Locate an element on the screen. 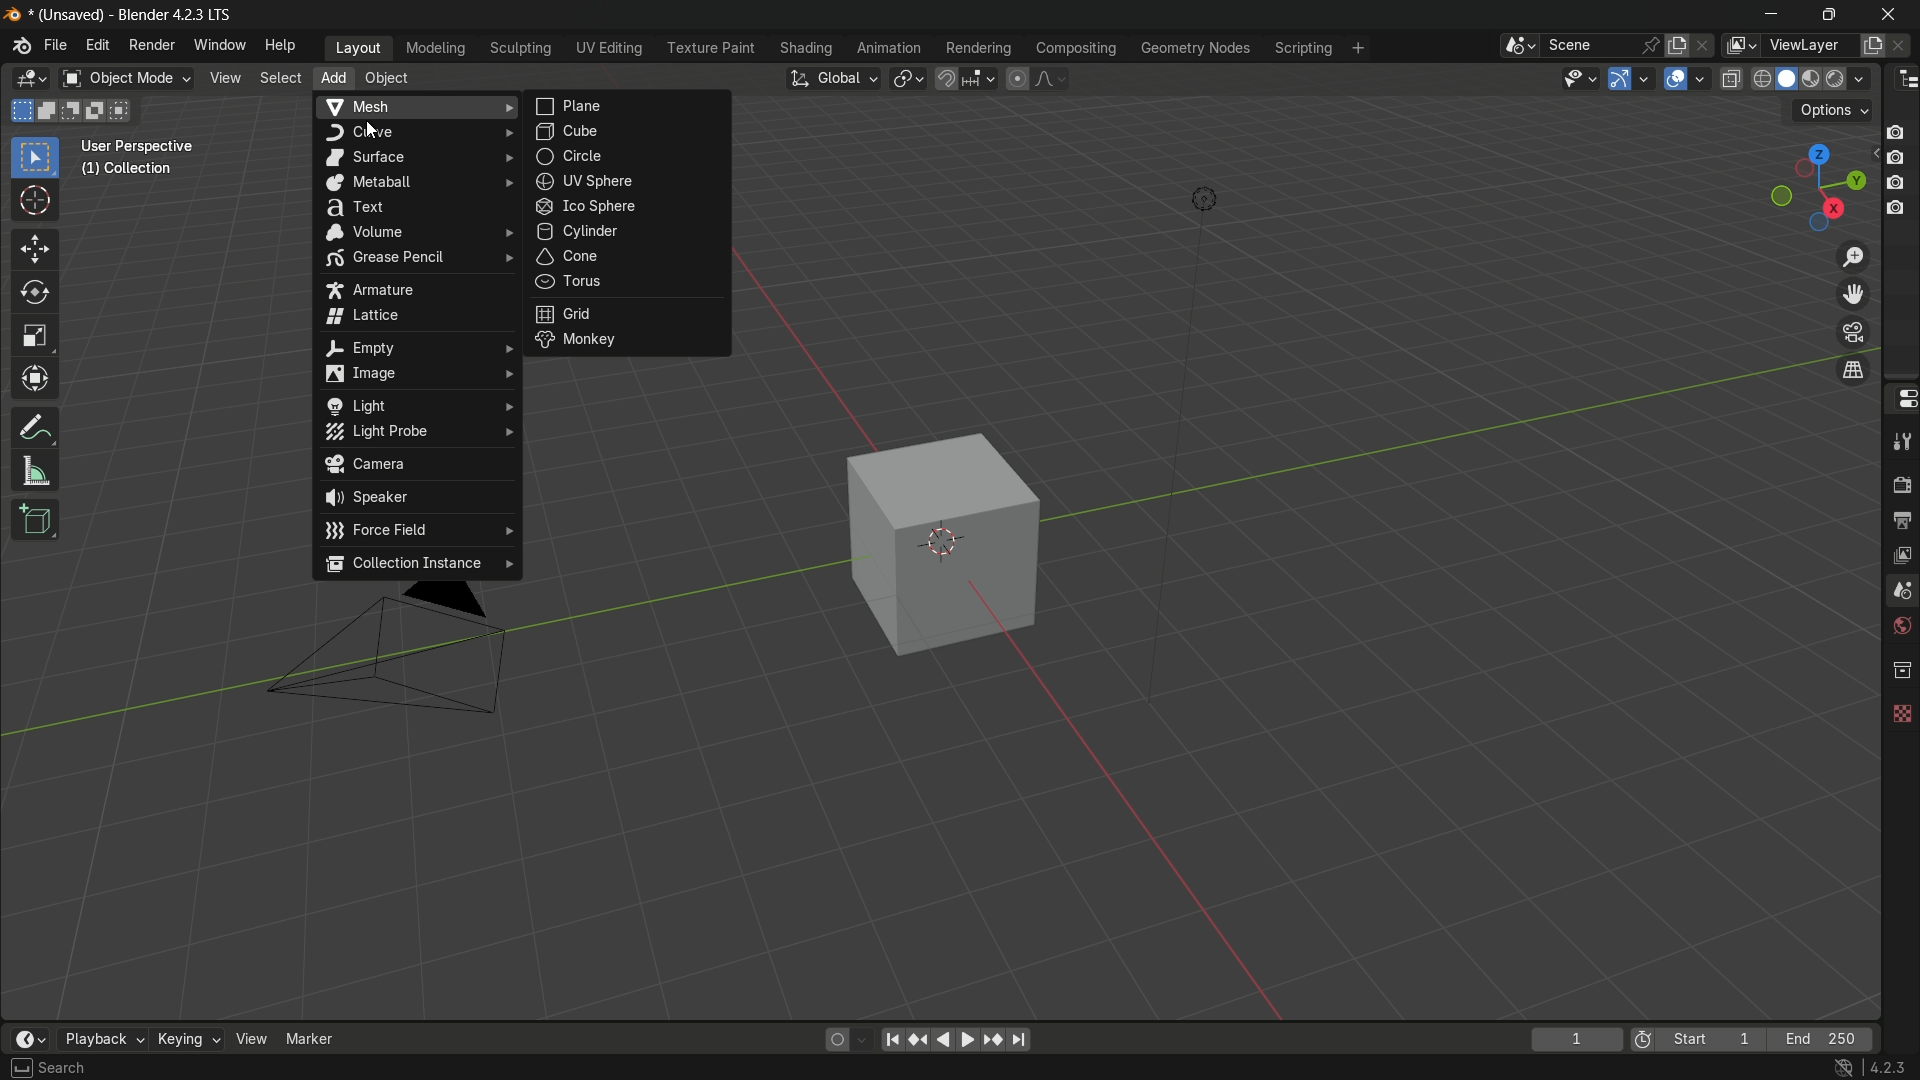 The height and width of the screenshot is (1080, 1920). annotate is located at coordinates (36, 428).